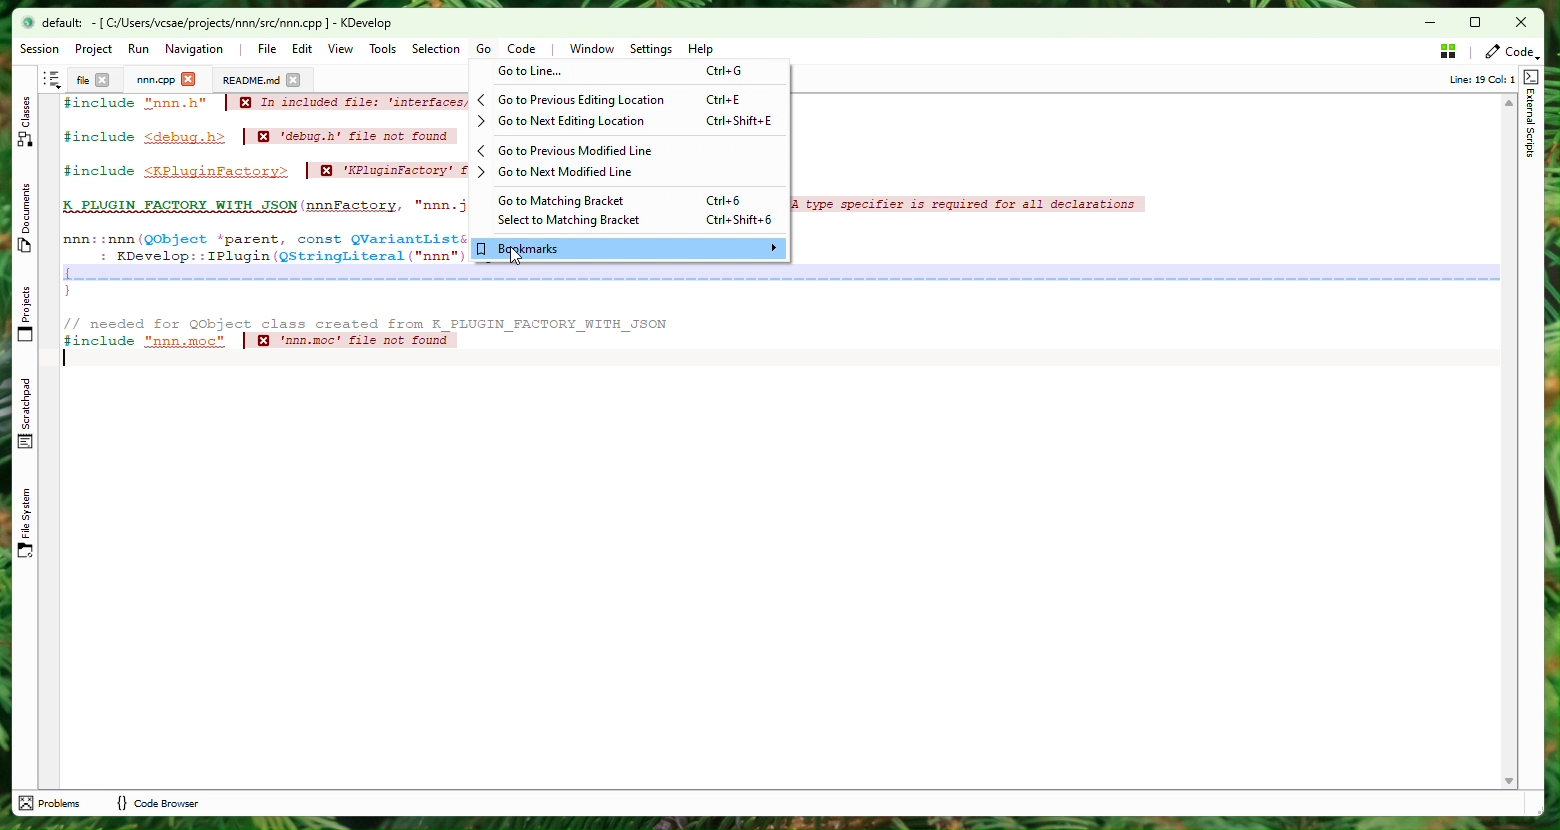 This screenshot has width=1560, height=830. Describe the element at coordinates (52, 803) in the screenshot. I see `problems` at that location.